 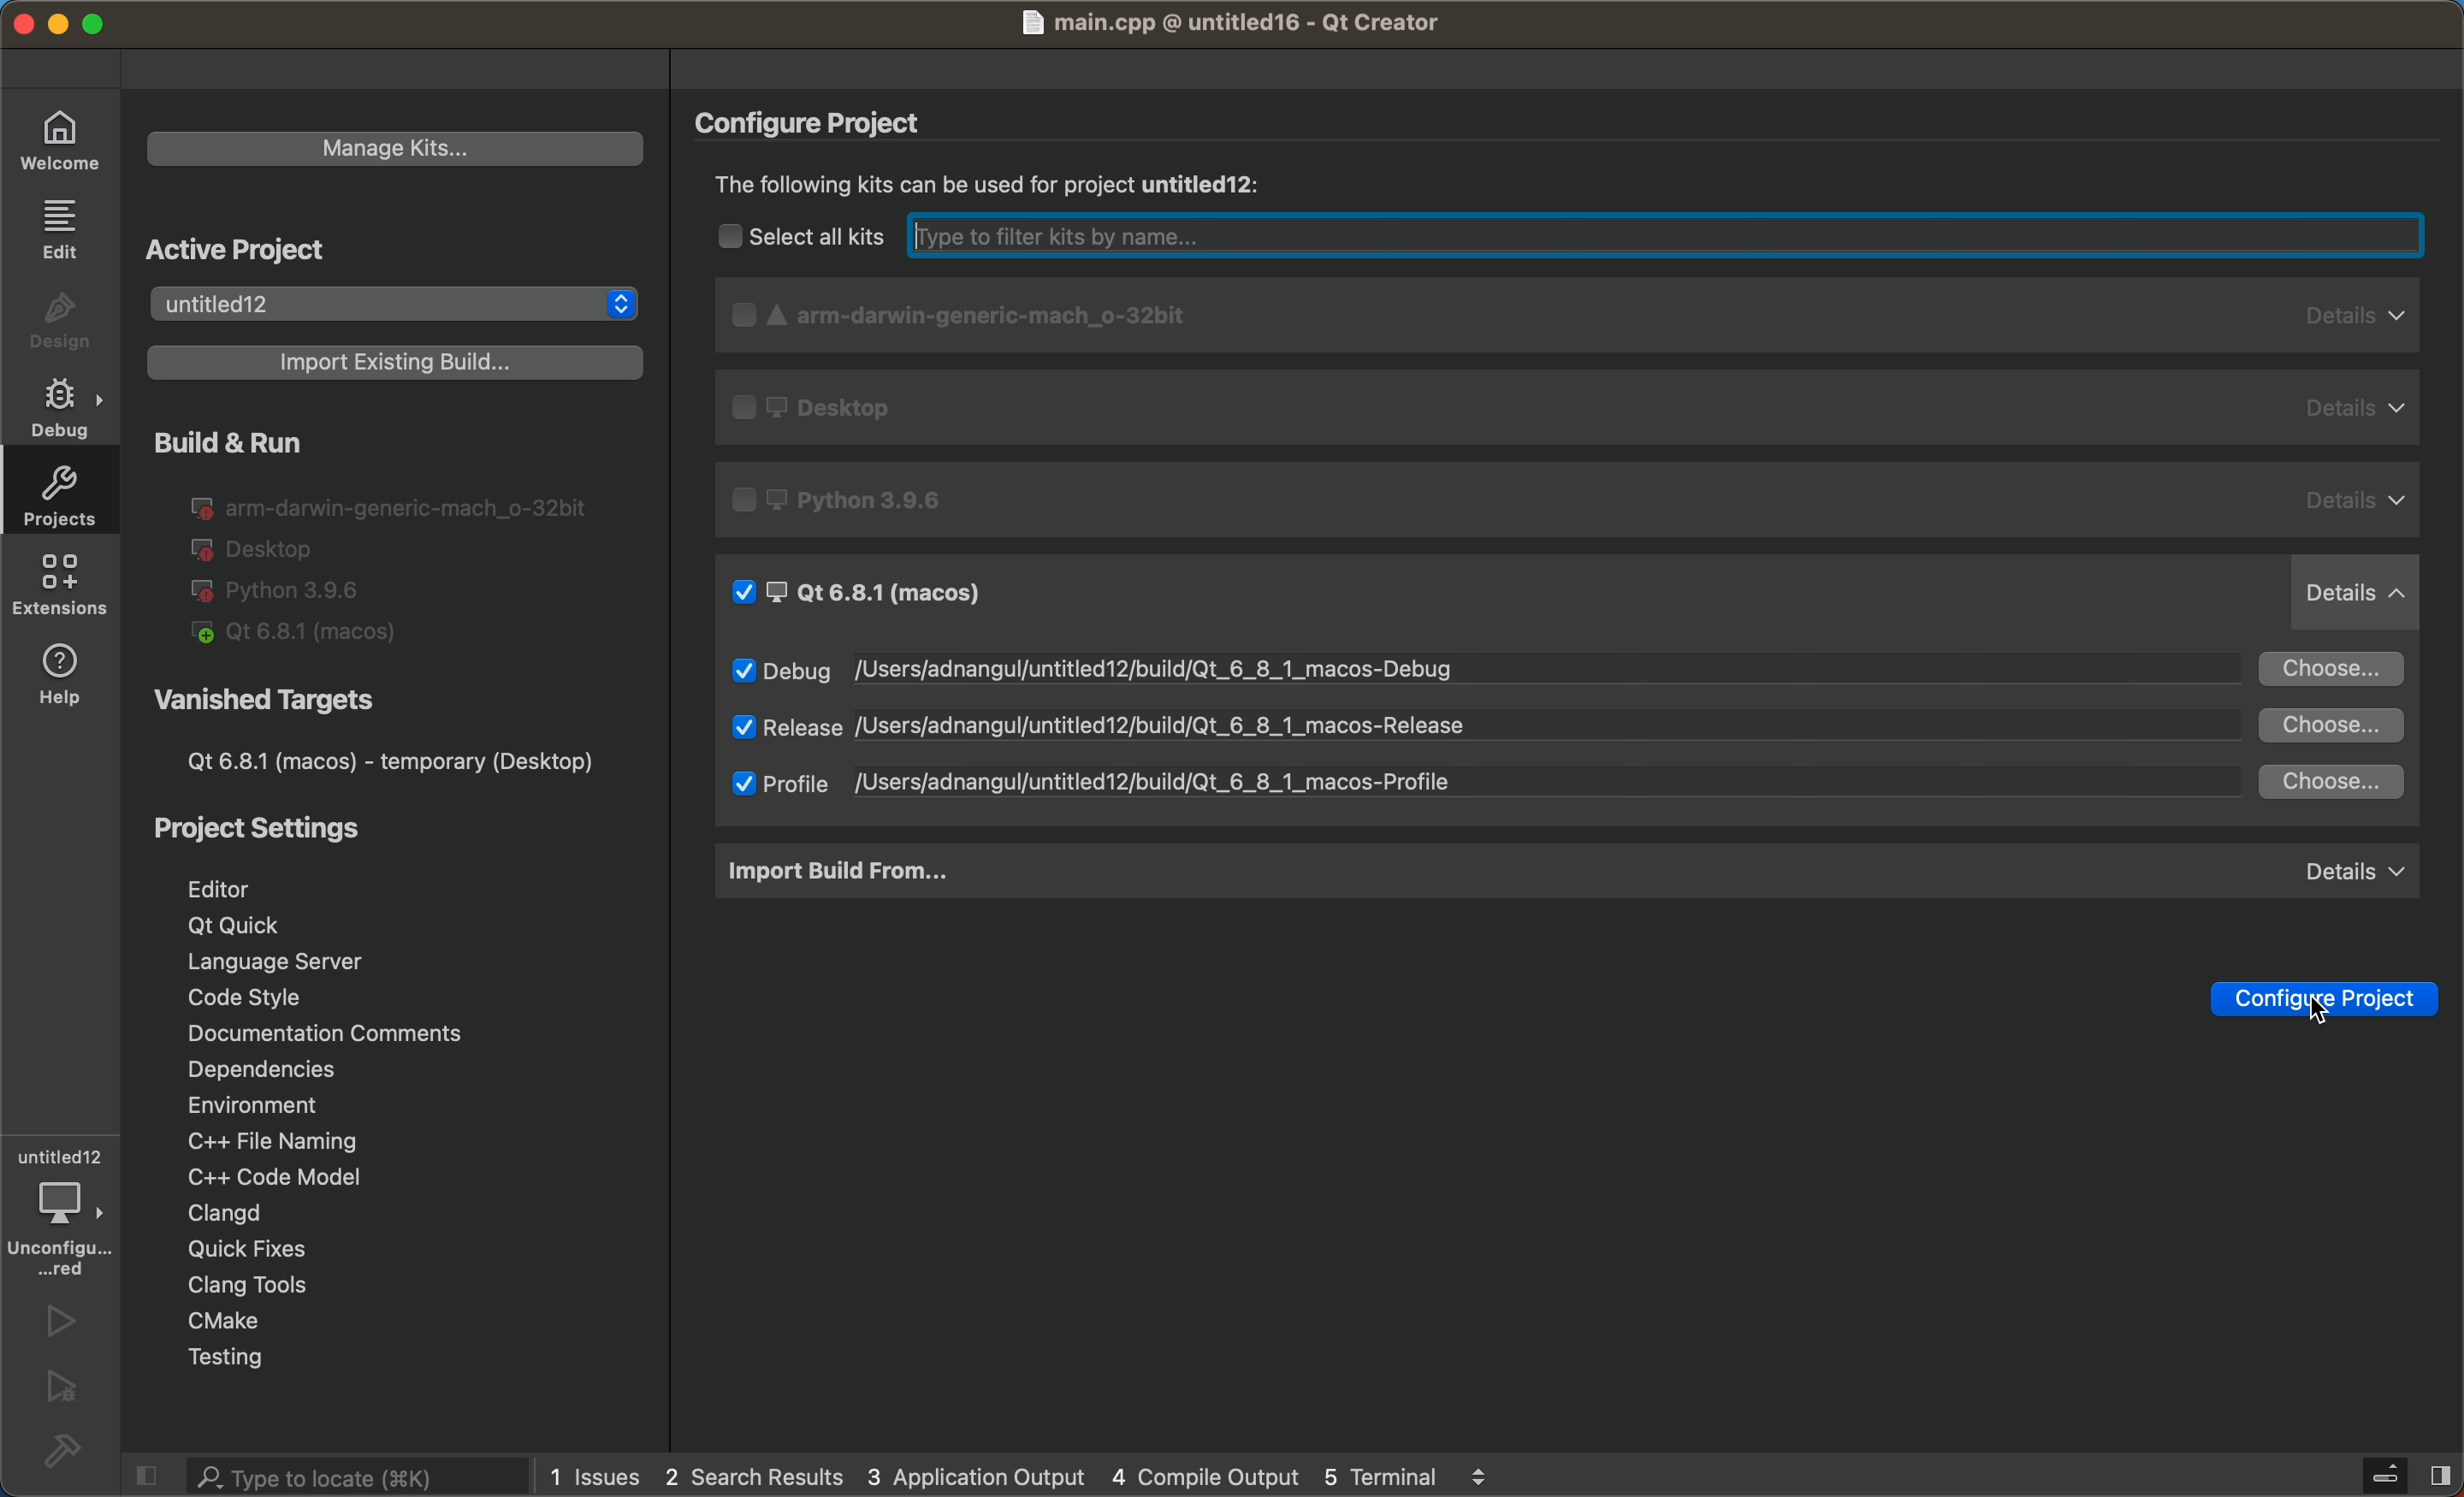 What do you see at coordinates (2334, 1002) in the screenshot?
I see `Configure projects` at bounding box center [2334, 1002].